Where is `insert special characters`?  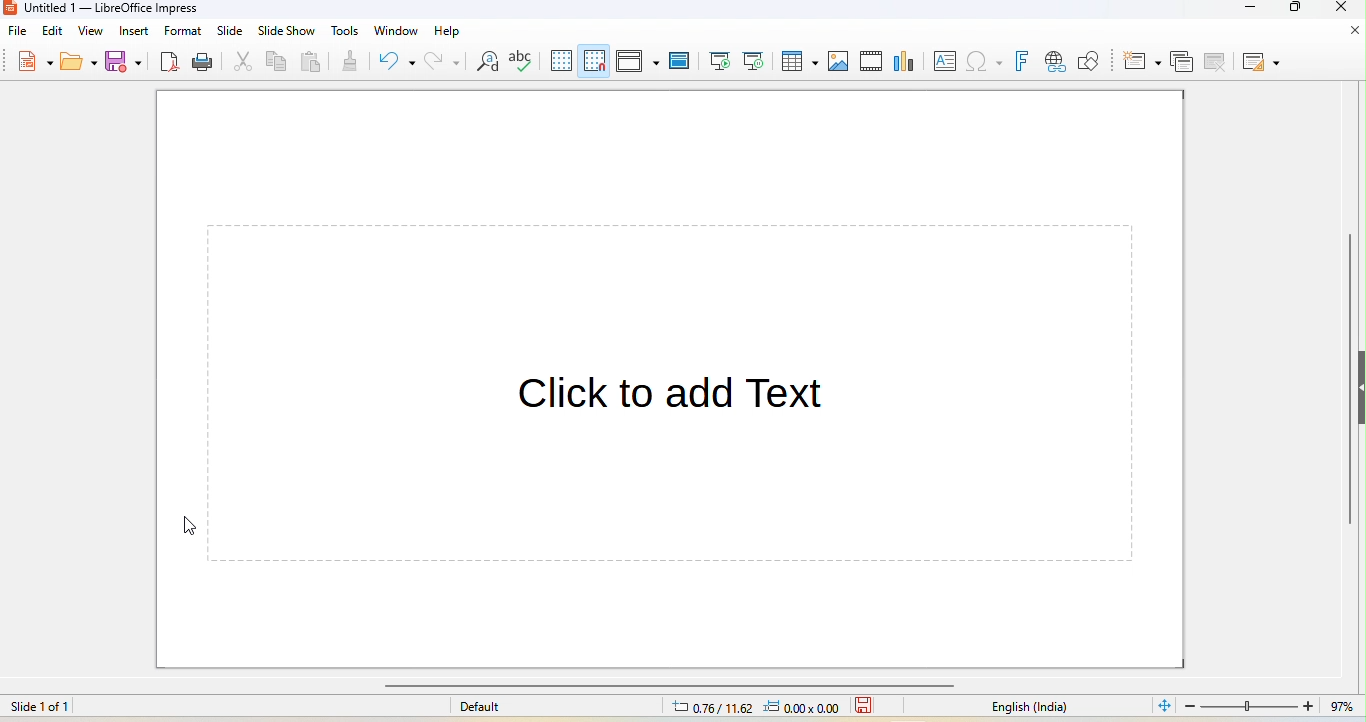 insert special characters is located at coordinates (984, 61).